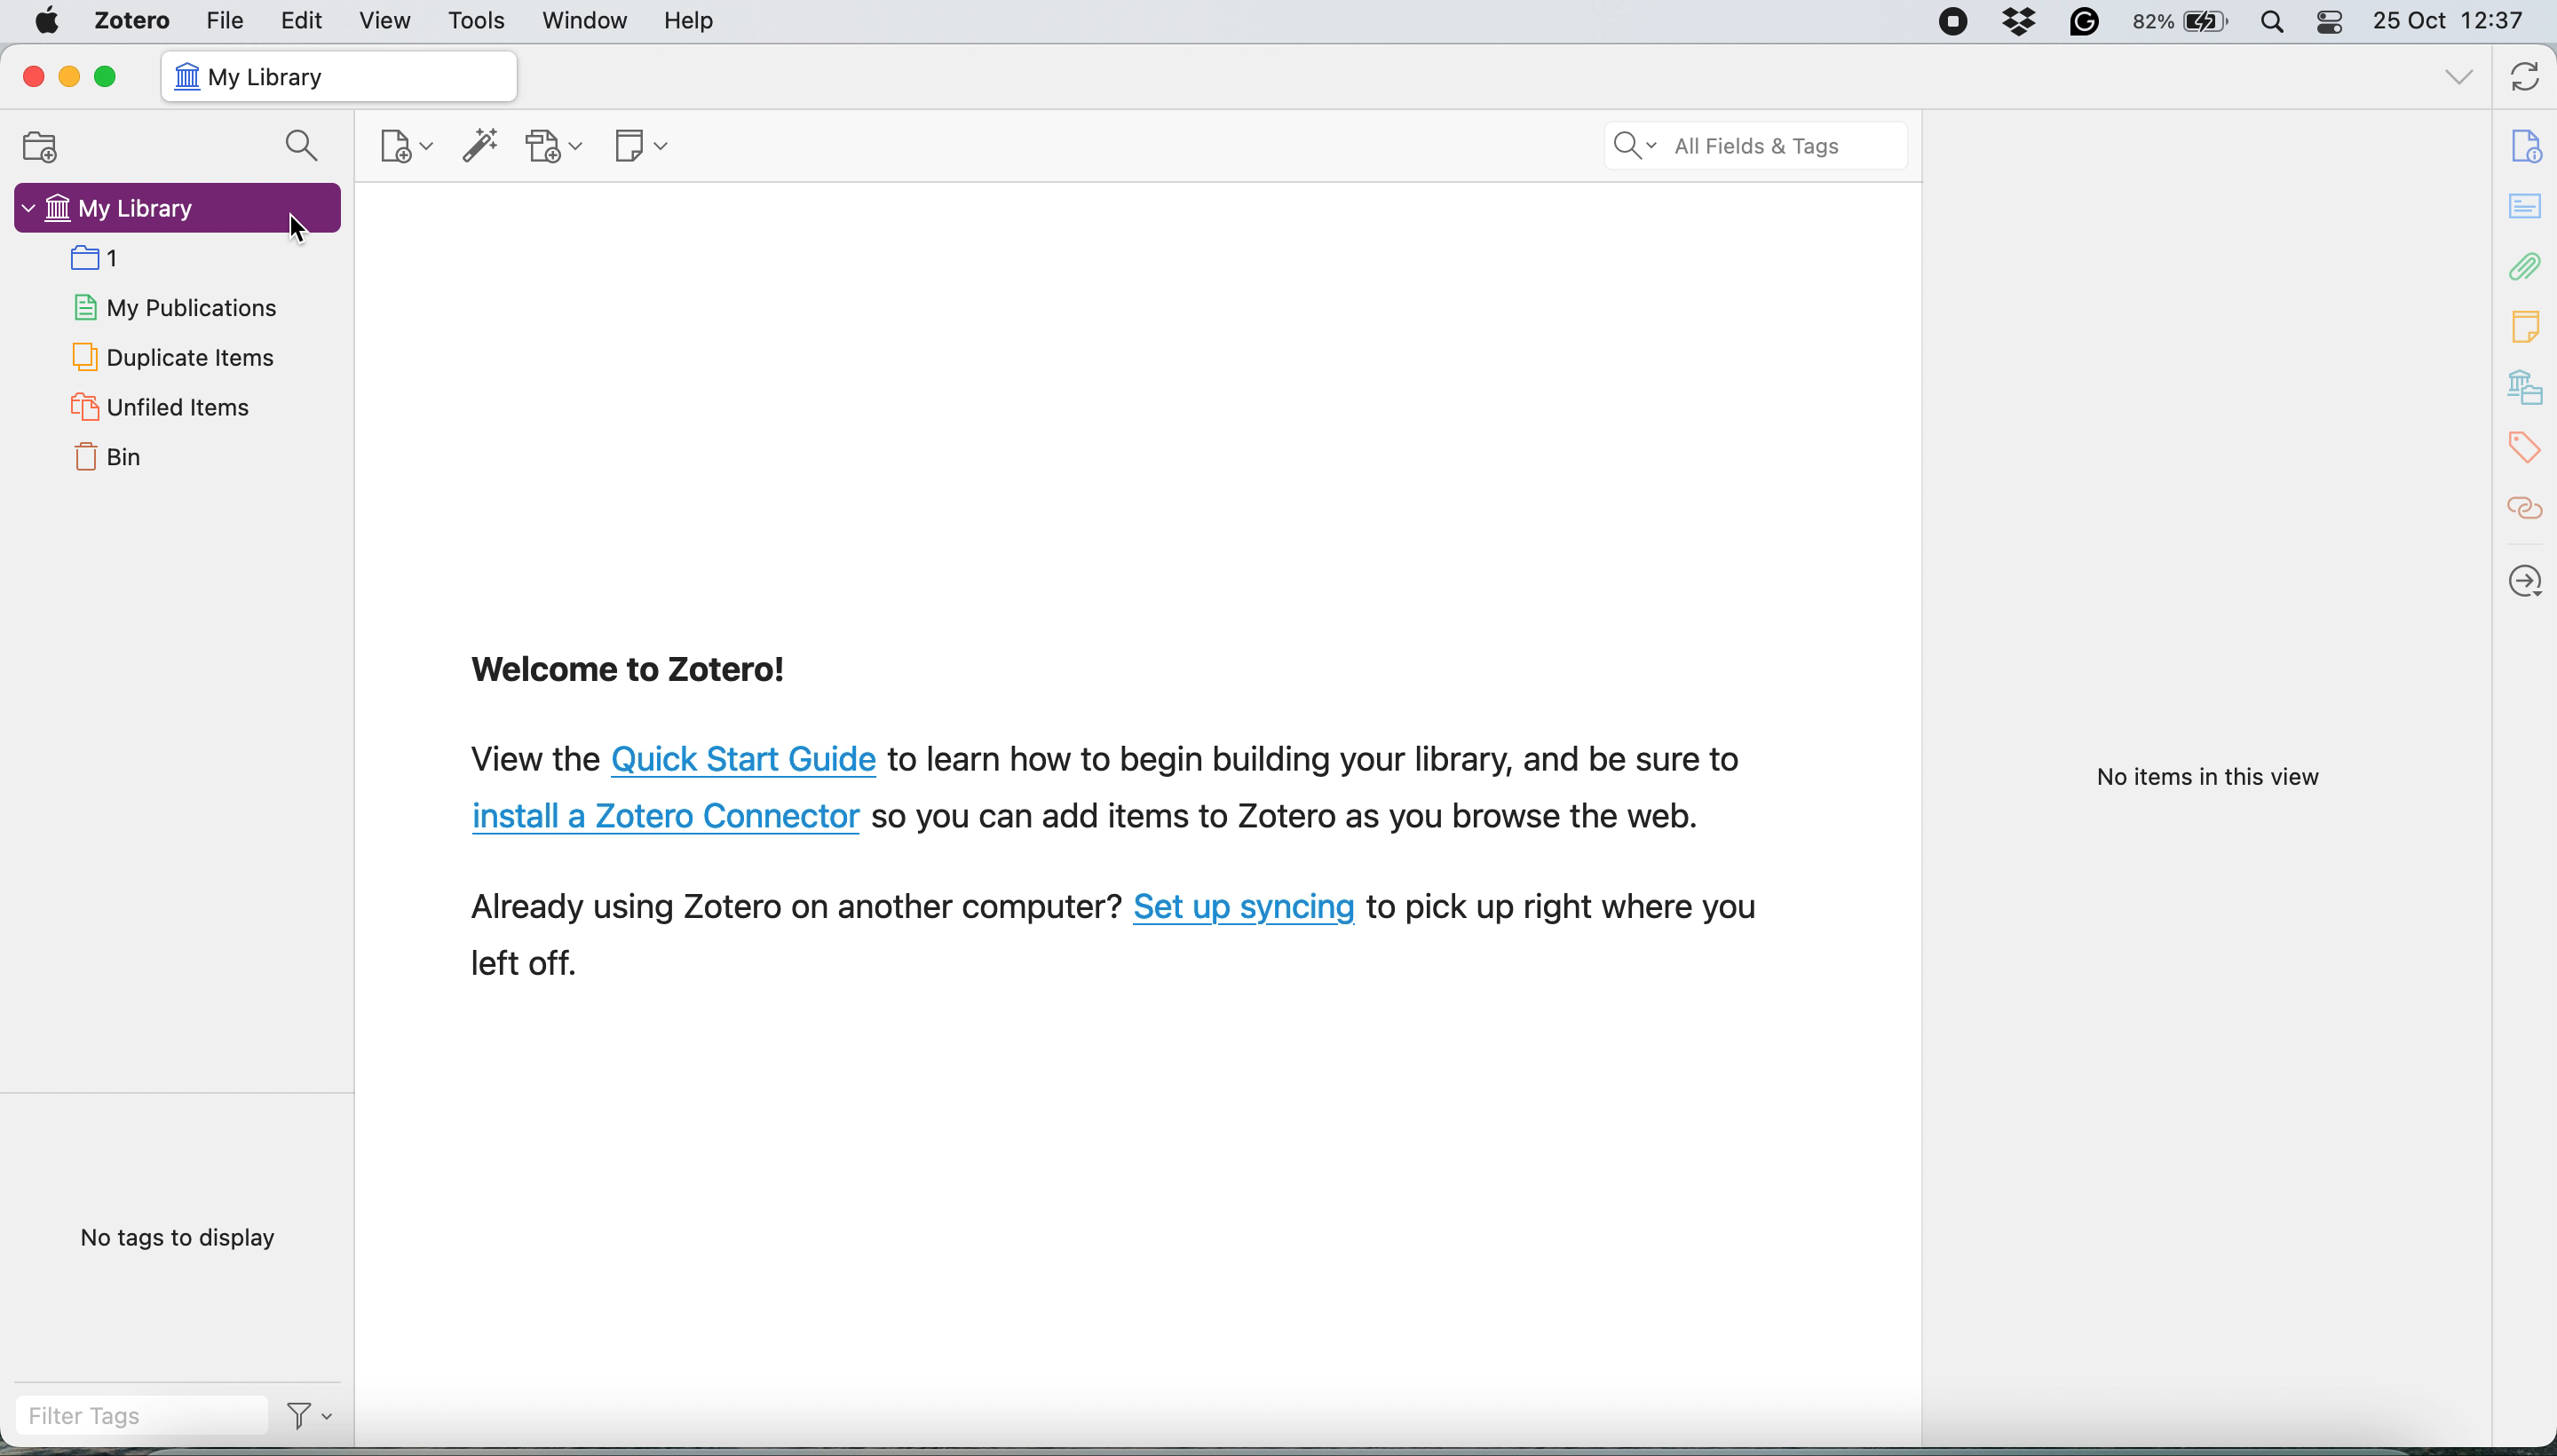 The height and width of the screenshot is (1456, 2557). Describe the element at coordinates (175, 357) in the screenshot. I see `duplicate items` at that location.